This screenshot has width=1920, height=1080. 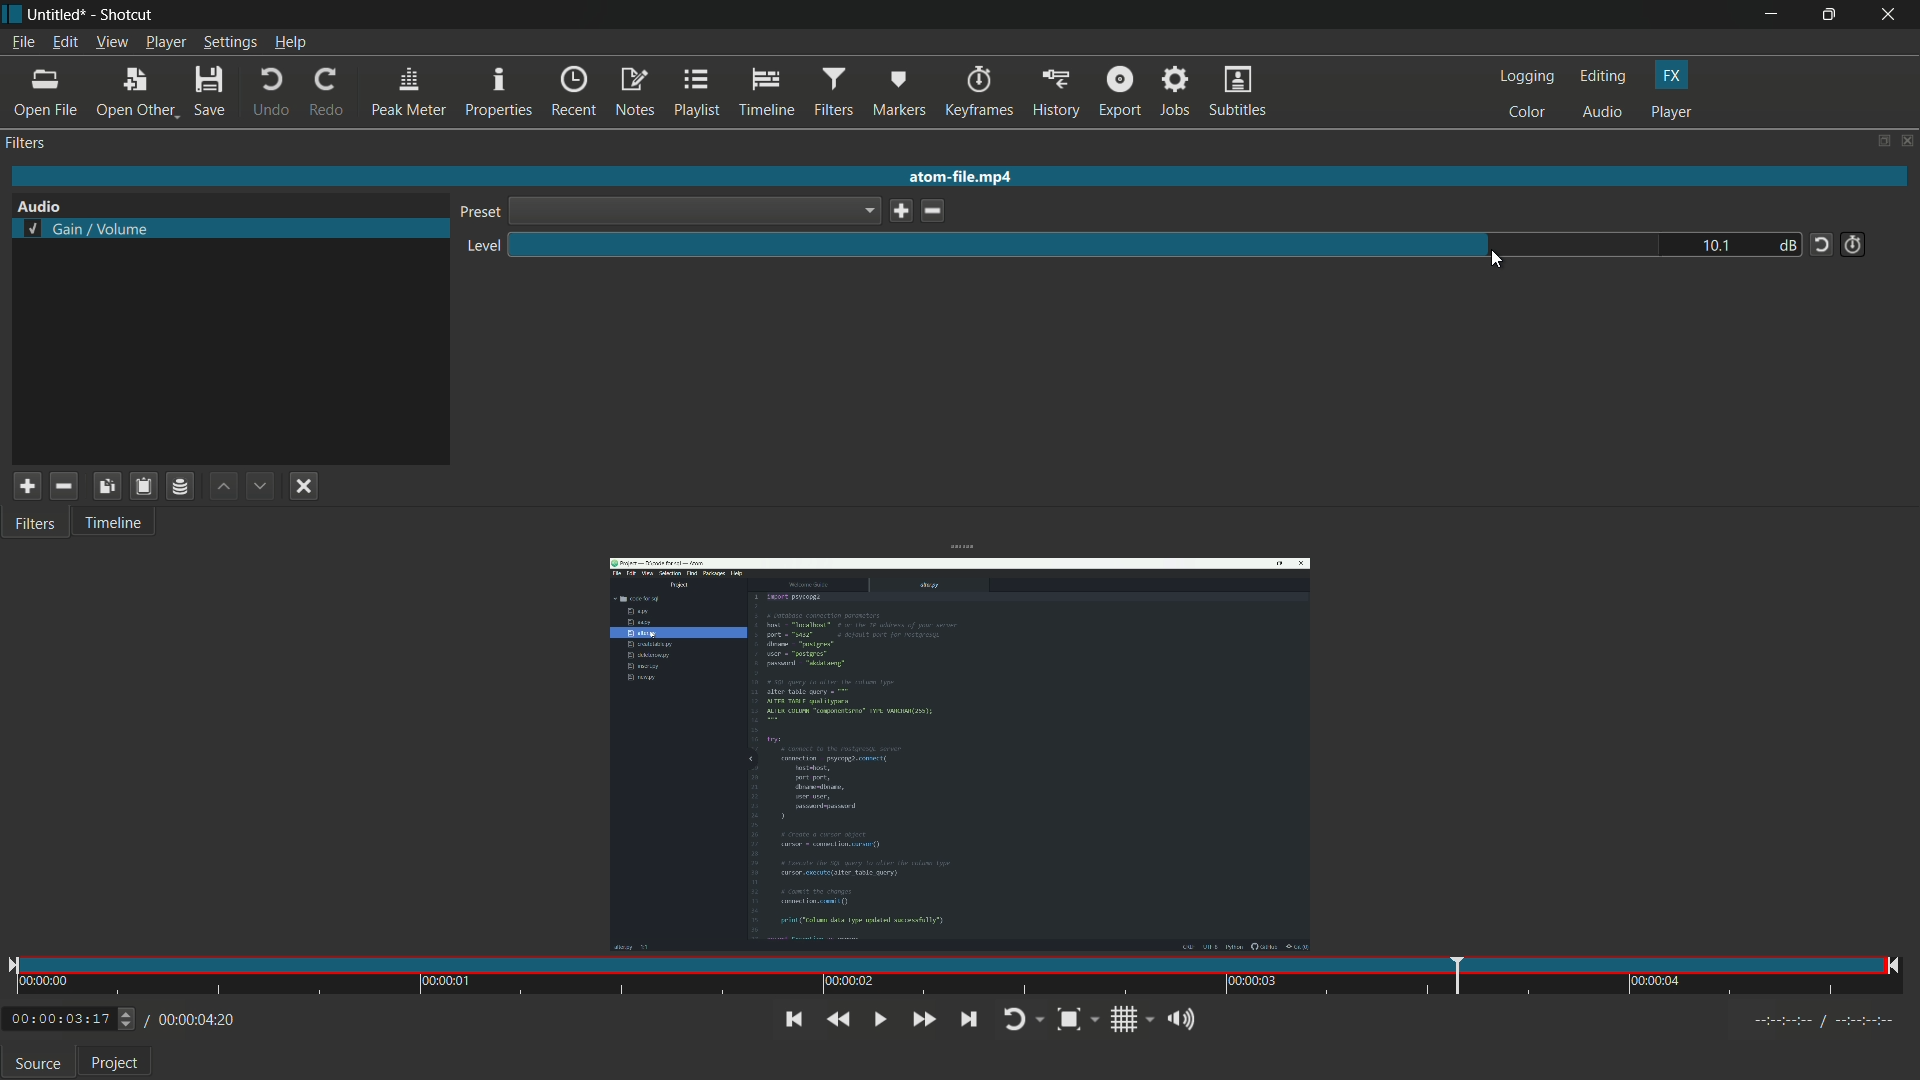 What do you see at coordinates (1603, 113) in the screenshot?
I see `audio` at bounding box center [1603, 113].